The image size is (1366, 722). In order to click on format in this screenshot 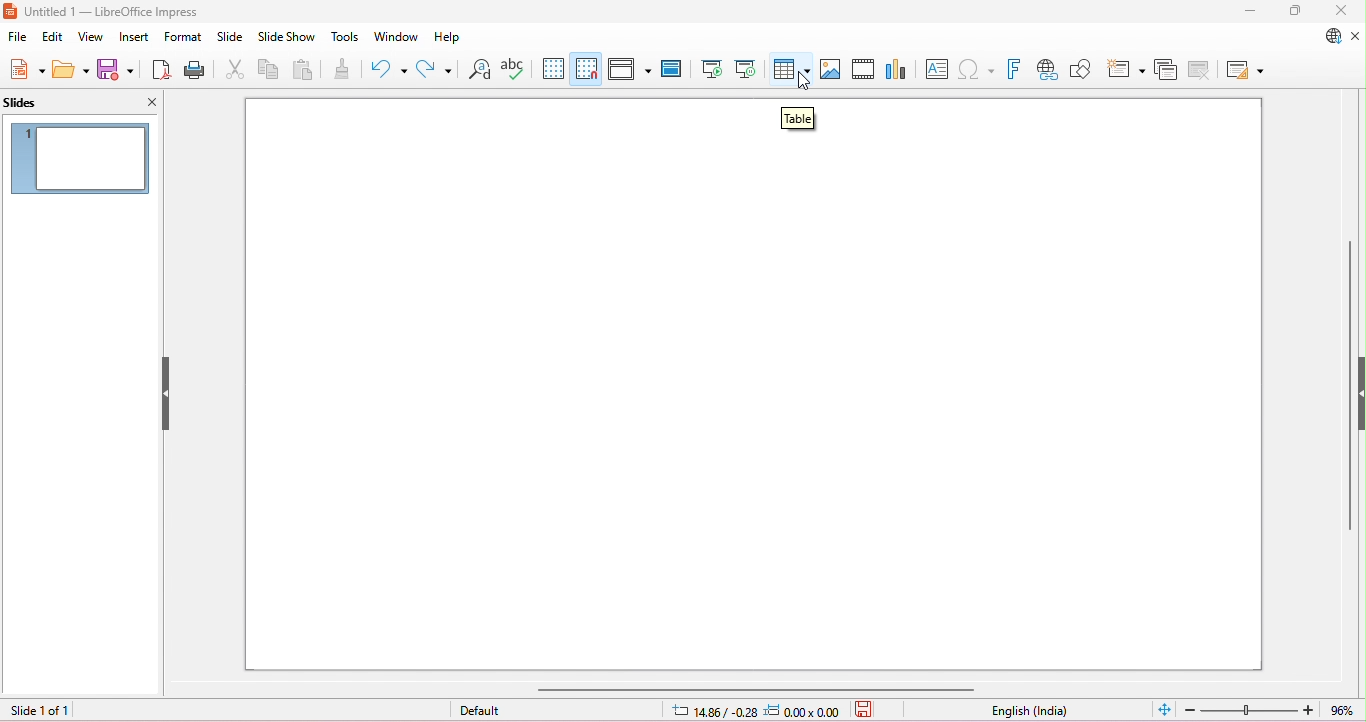, I will do `click(184, 37)`.